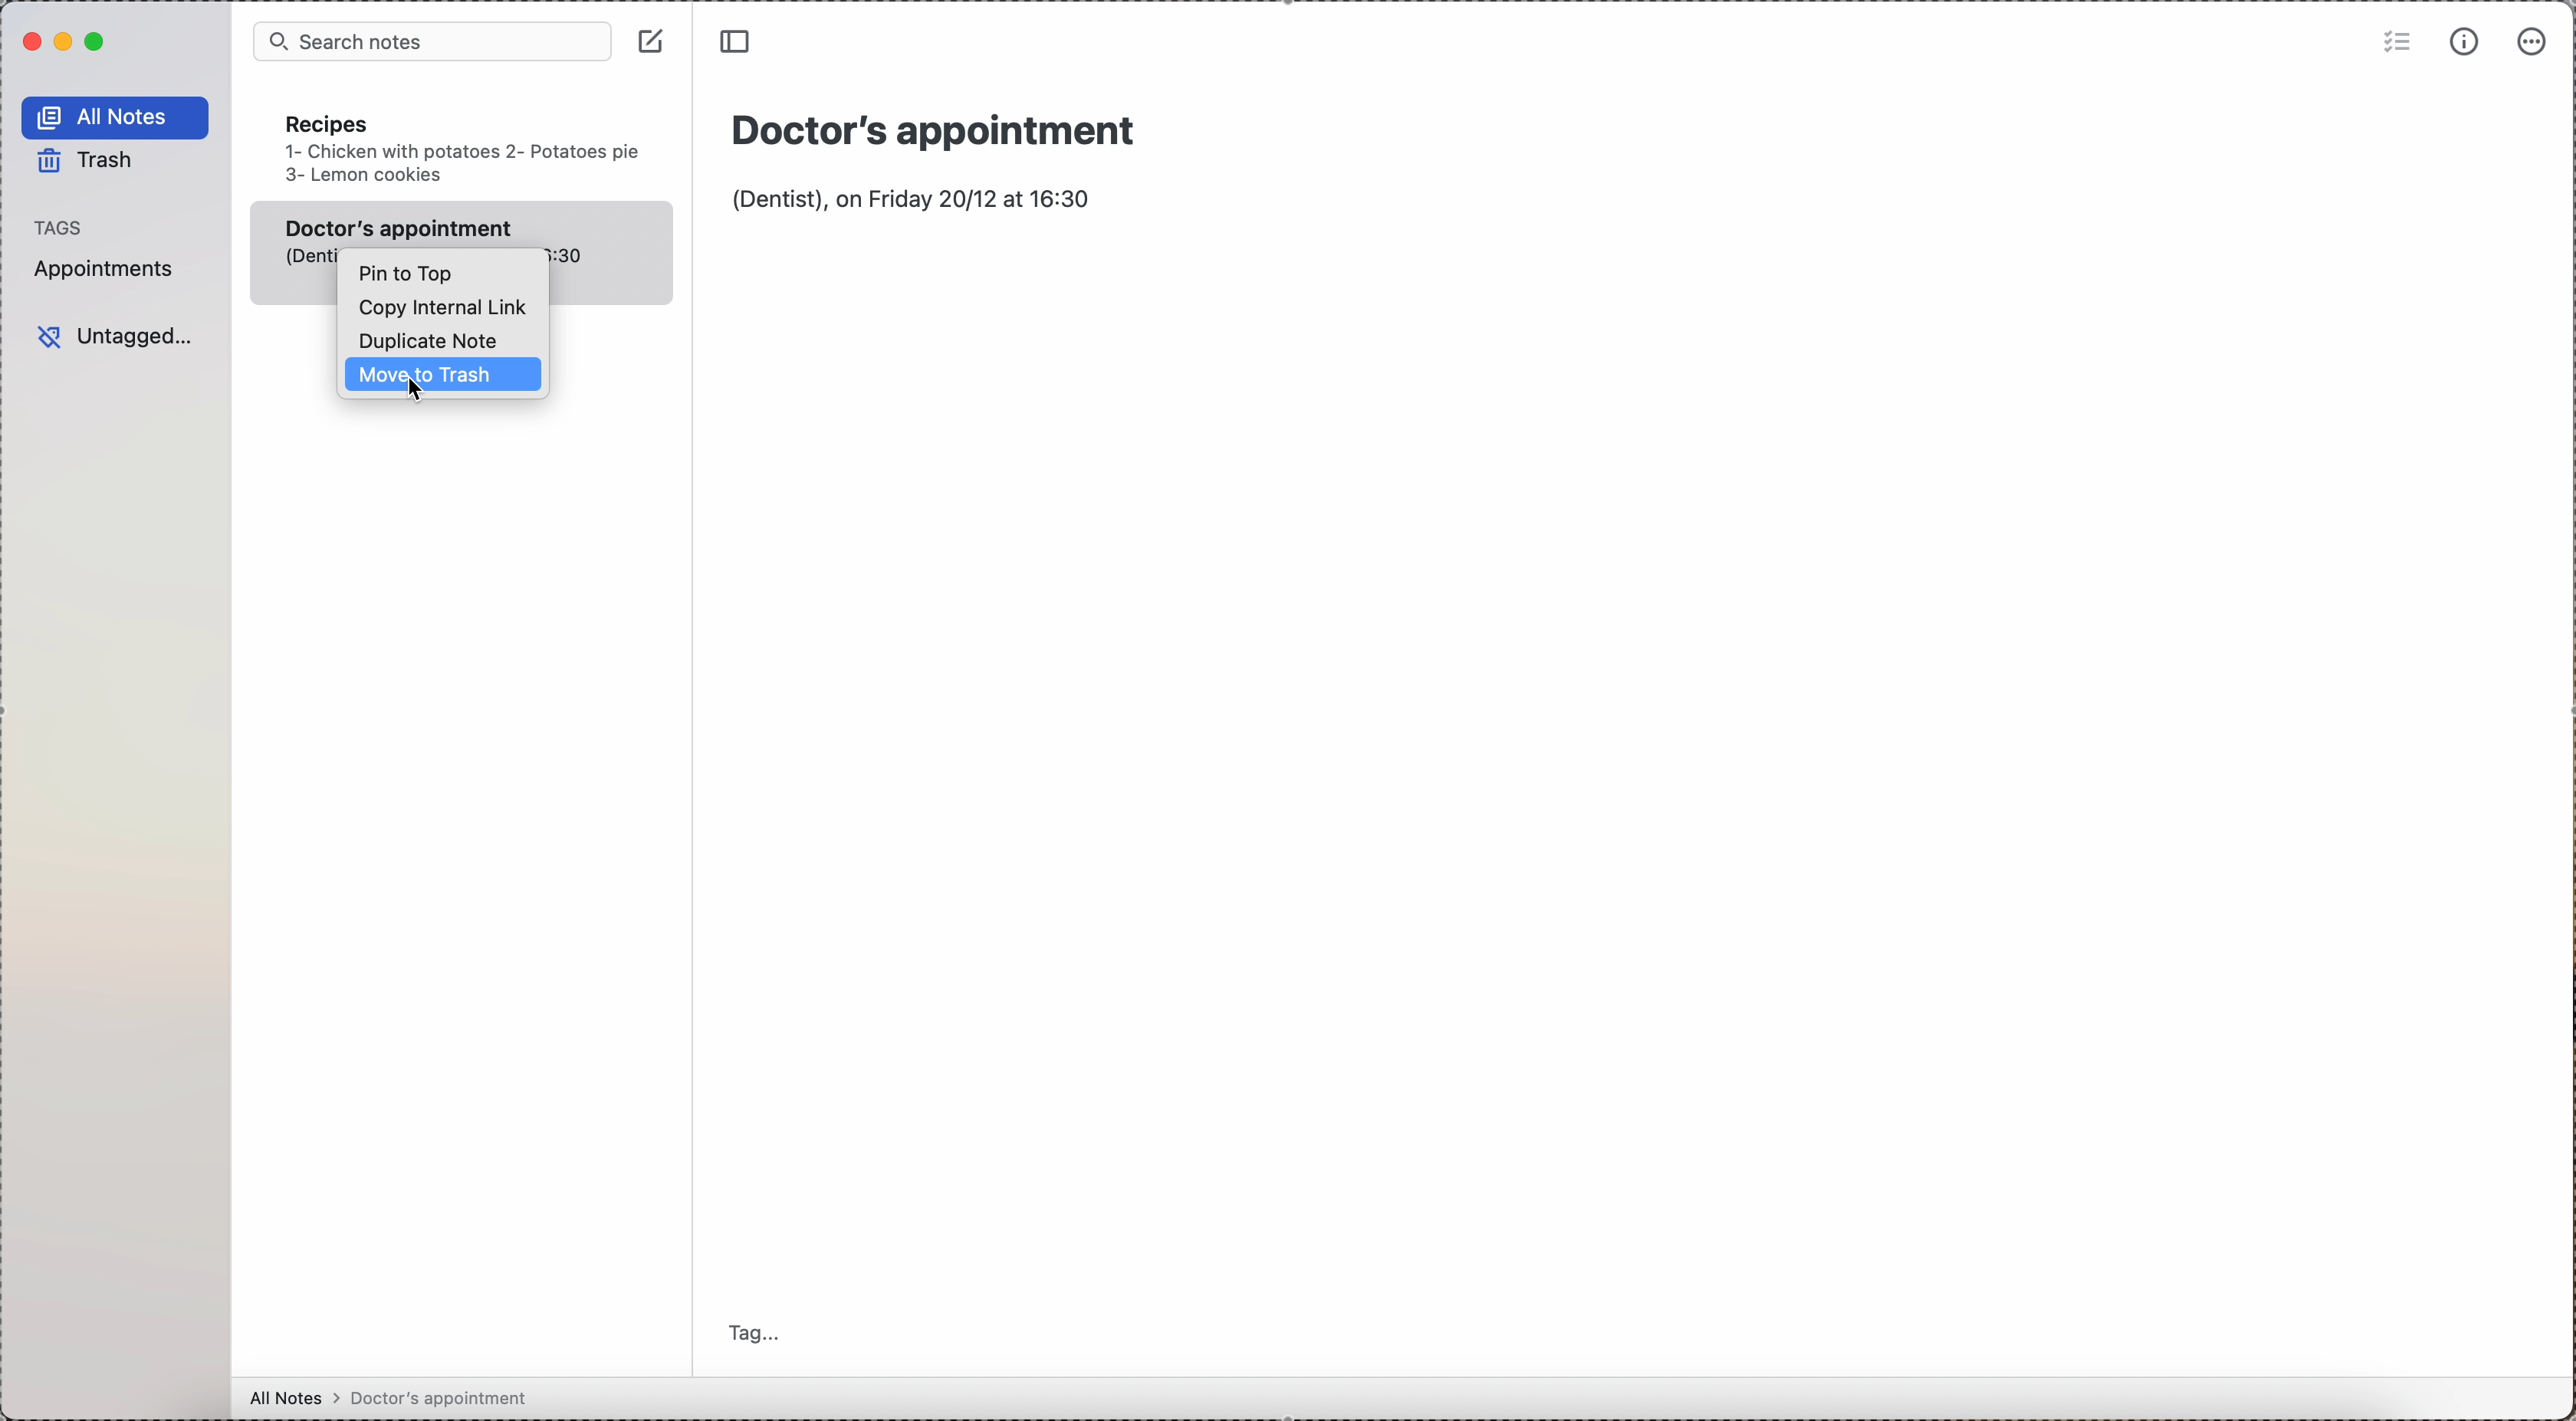 The height and width of the screenshot is (1421, 2576). Describe the element at coordinates (945, 124) in the screenshot. I see `title: Doctor's appointment` at that location.